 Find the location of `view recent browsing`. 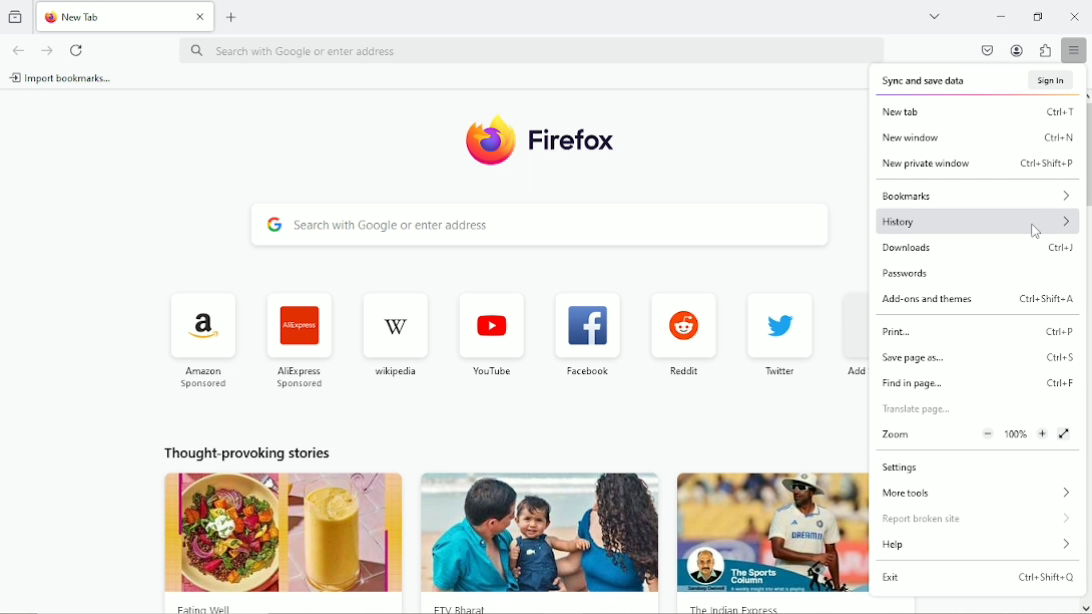

view recent browsing is located at coordinates (16, 16).